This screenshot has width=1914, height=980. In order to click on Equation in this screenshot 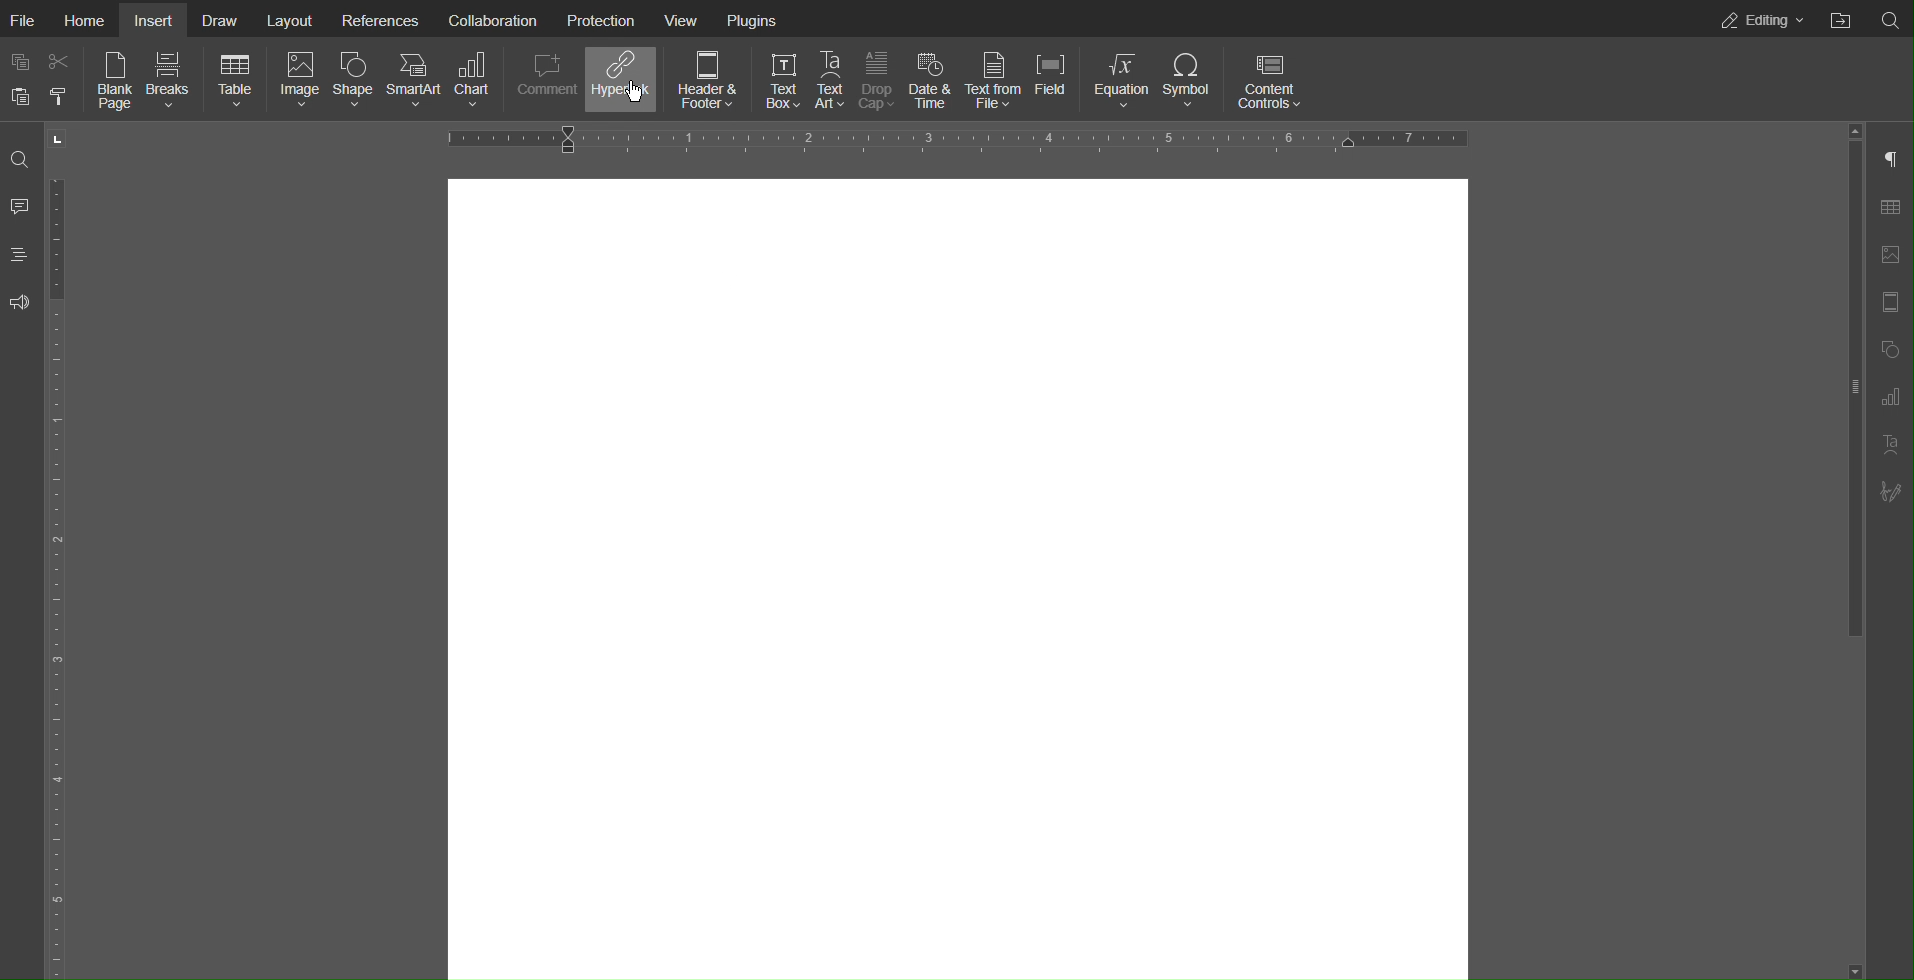, I will do `click(1121, 81)`.